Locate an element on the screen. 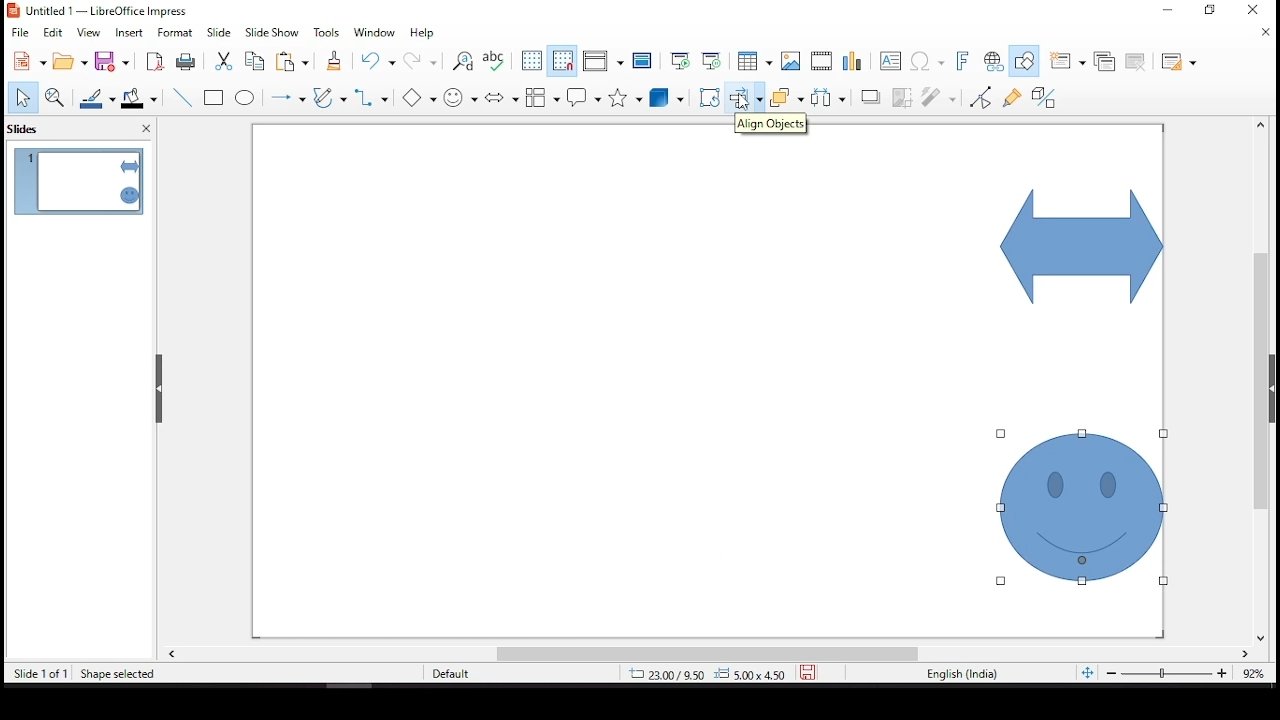 This screenshot has height=720, width=1280. show gluepoint functions is located at coordinates (1012, 97).